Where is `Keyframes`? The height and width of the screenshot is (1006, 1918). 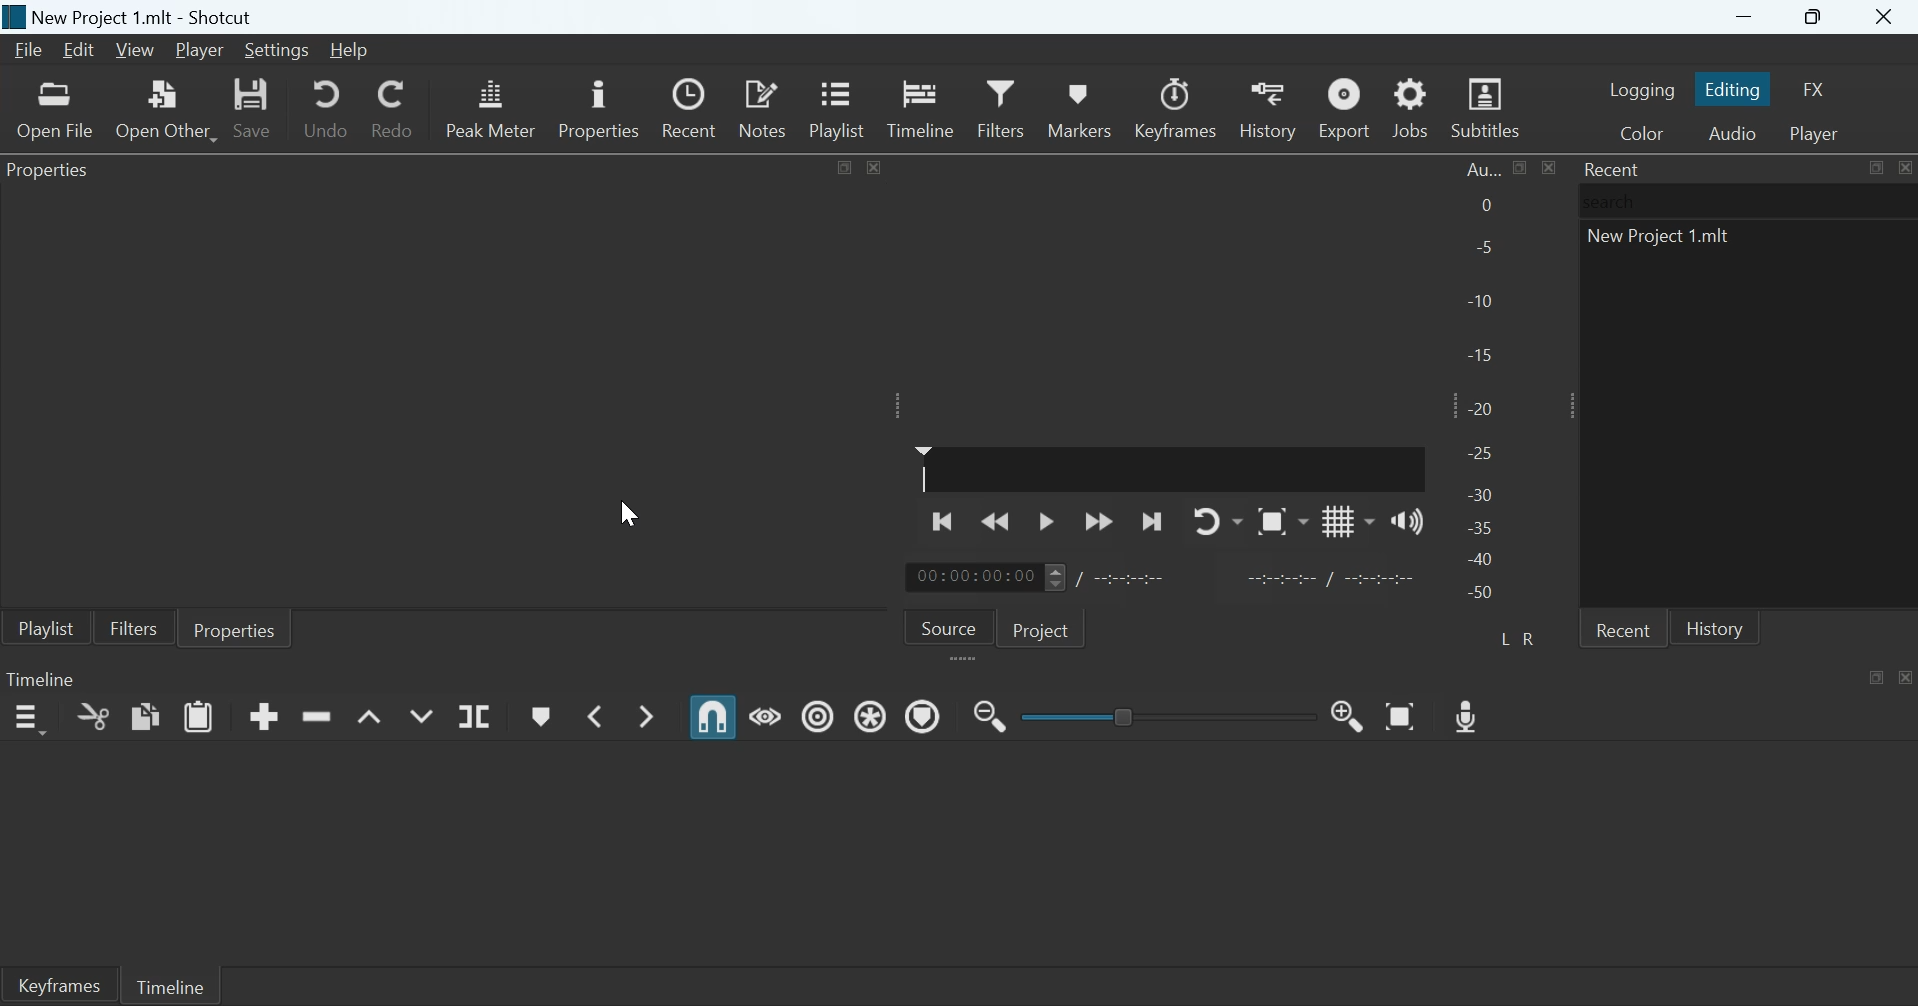
Keyframes is located at coordinates (1177, 108).